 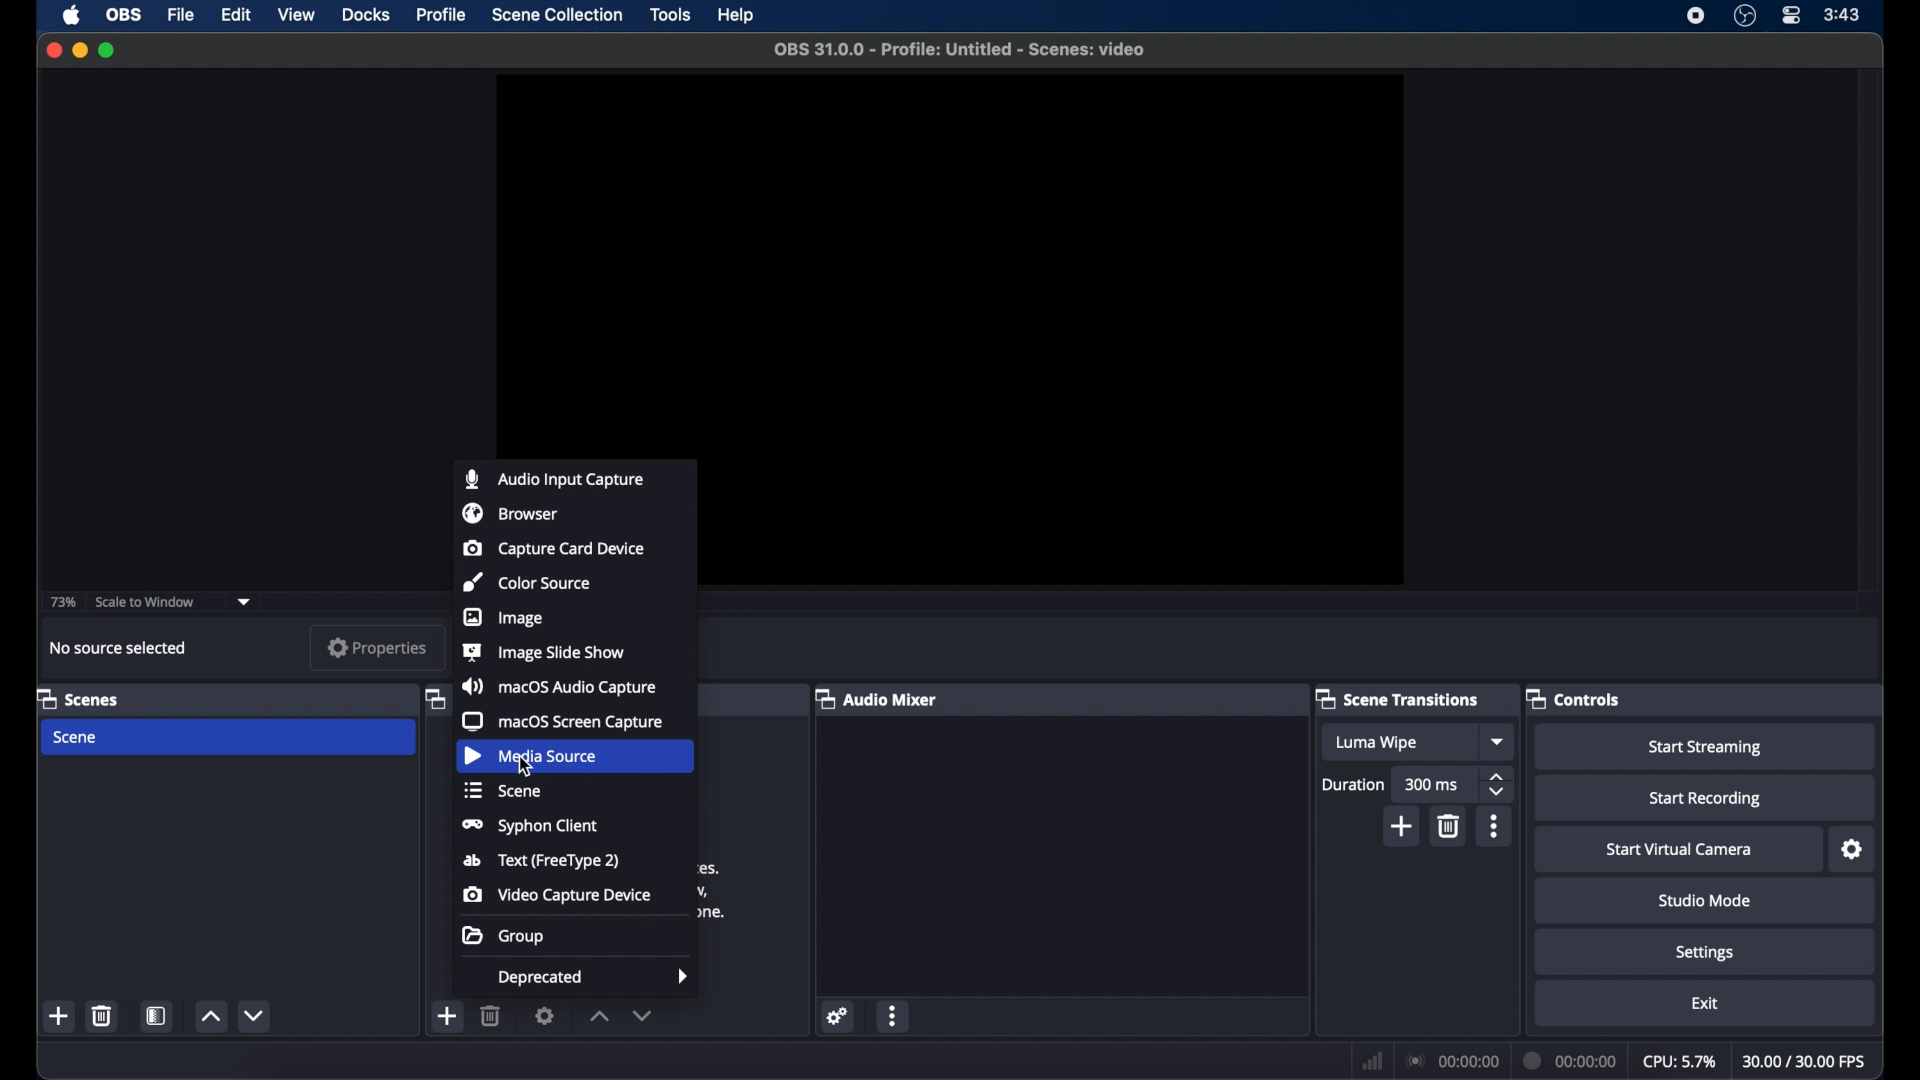 I want to click on add, so click(x=446, y=1015).